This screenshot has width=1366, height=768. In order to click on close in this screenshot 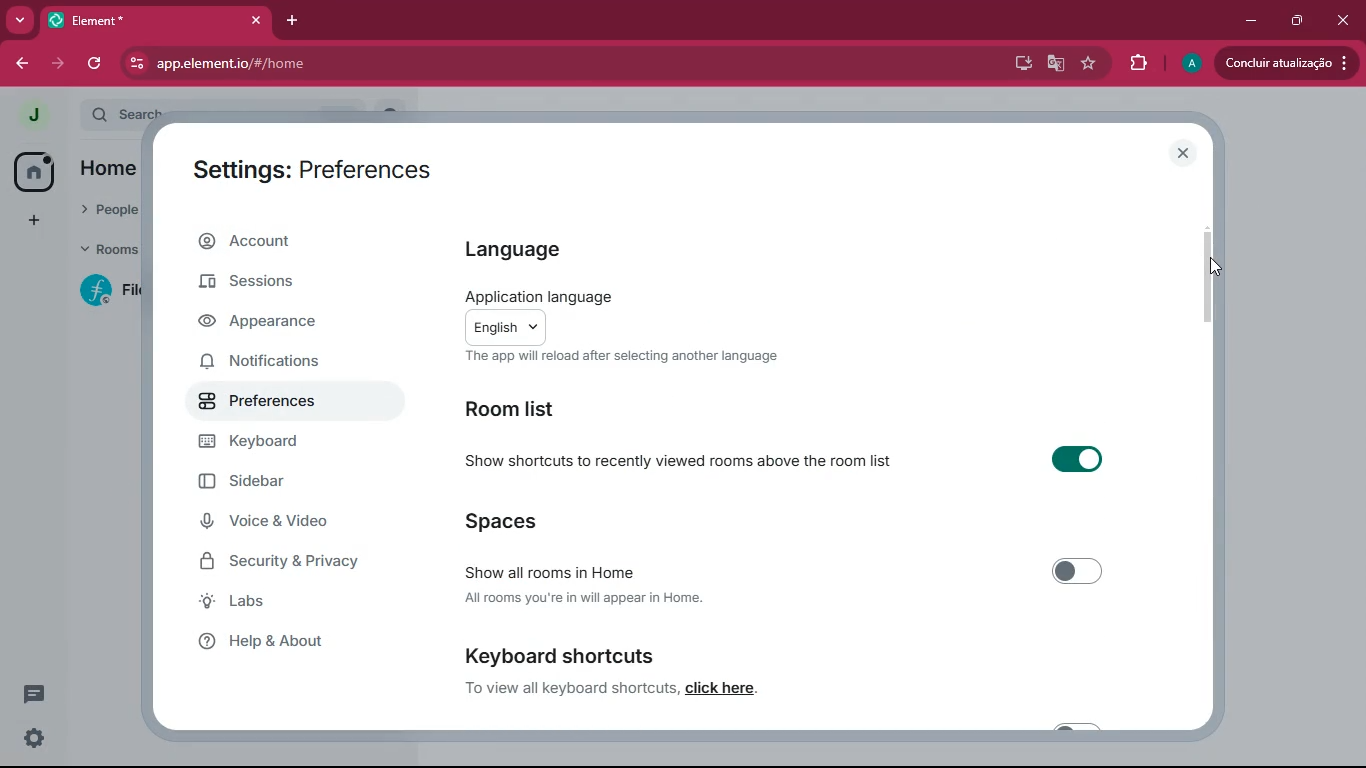, I will do `click(1346, 20)`.